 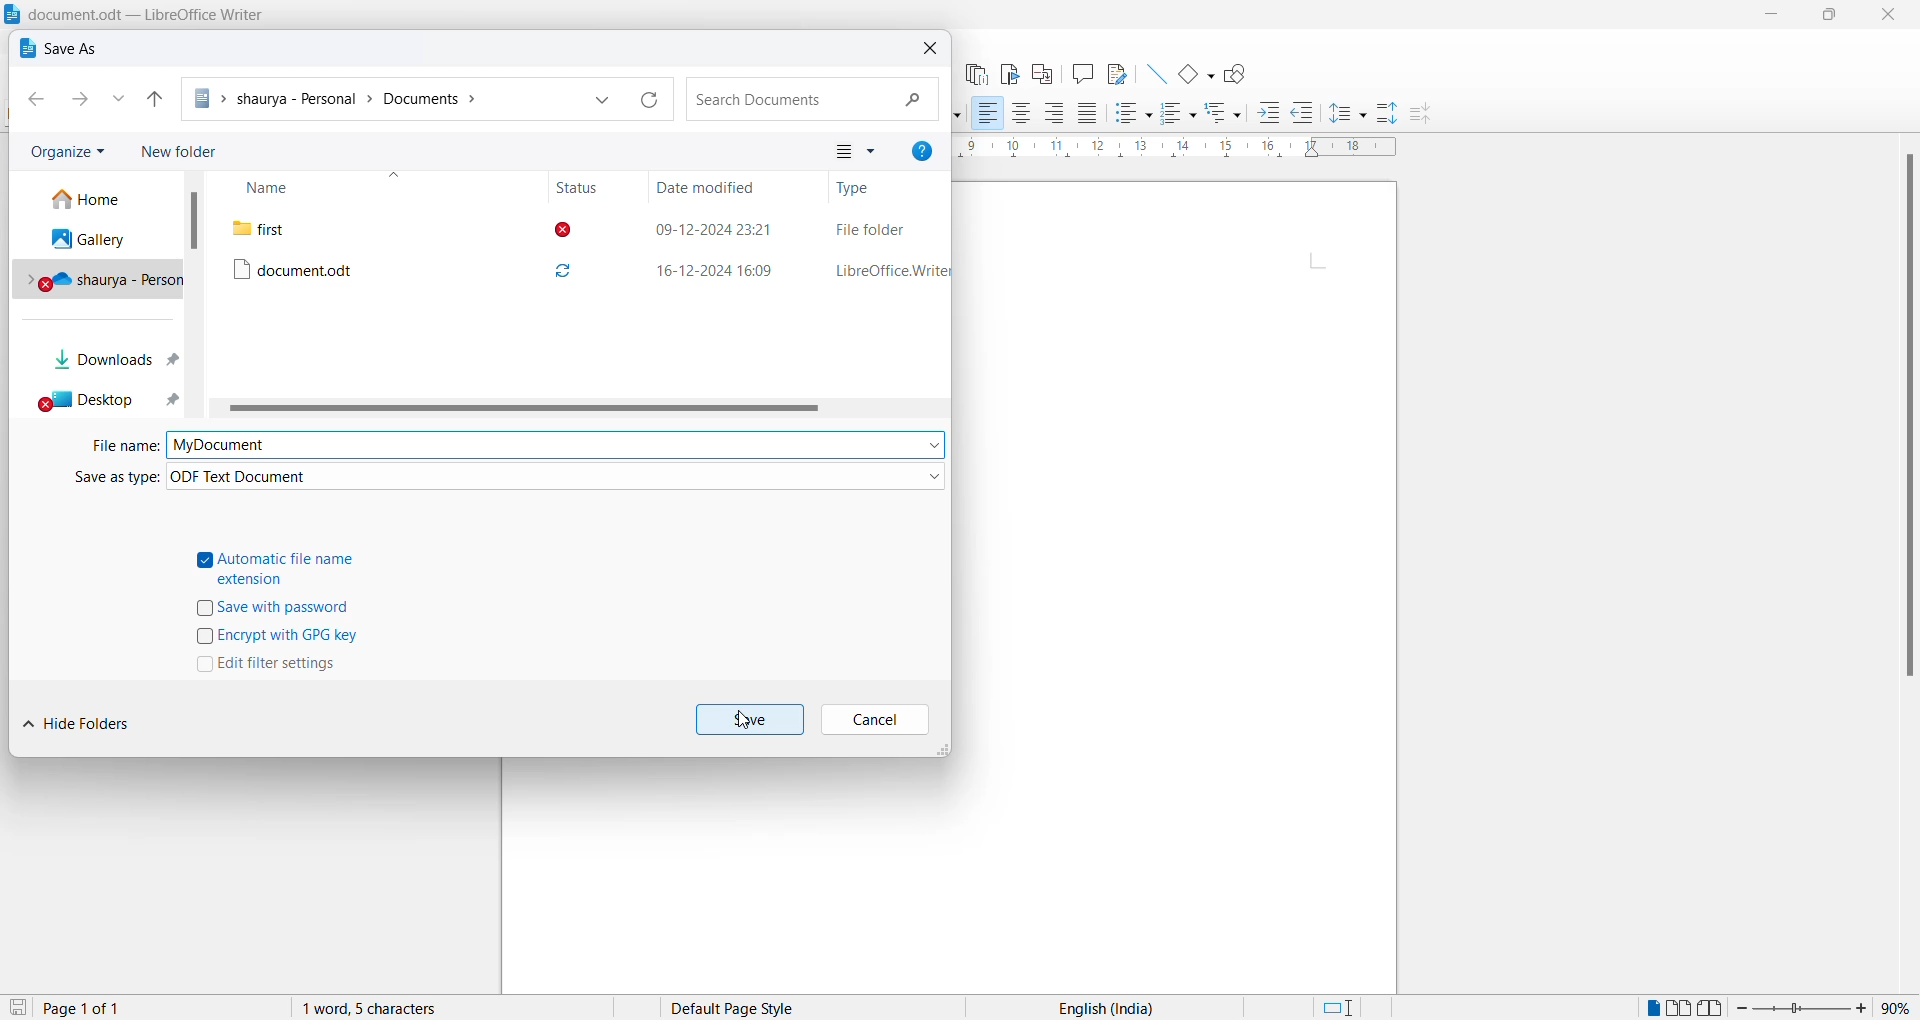 What do you see at coordinates (1196, 76) in the screenshot?
I see `Insert rectangle` at bounding box center [1196, 76].